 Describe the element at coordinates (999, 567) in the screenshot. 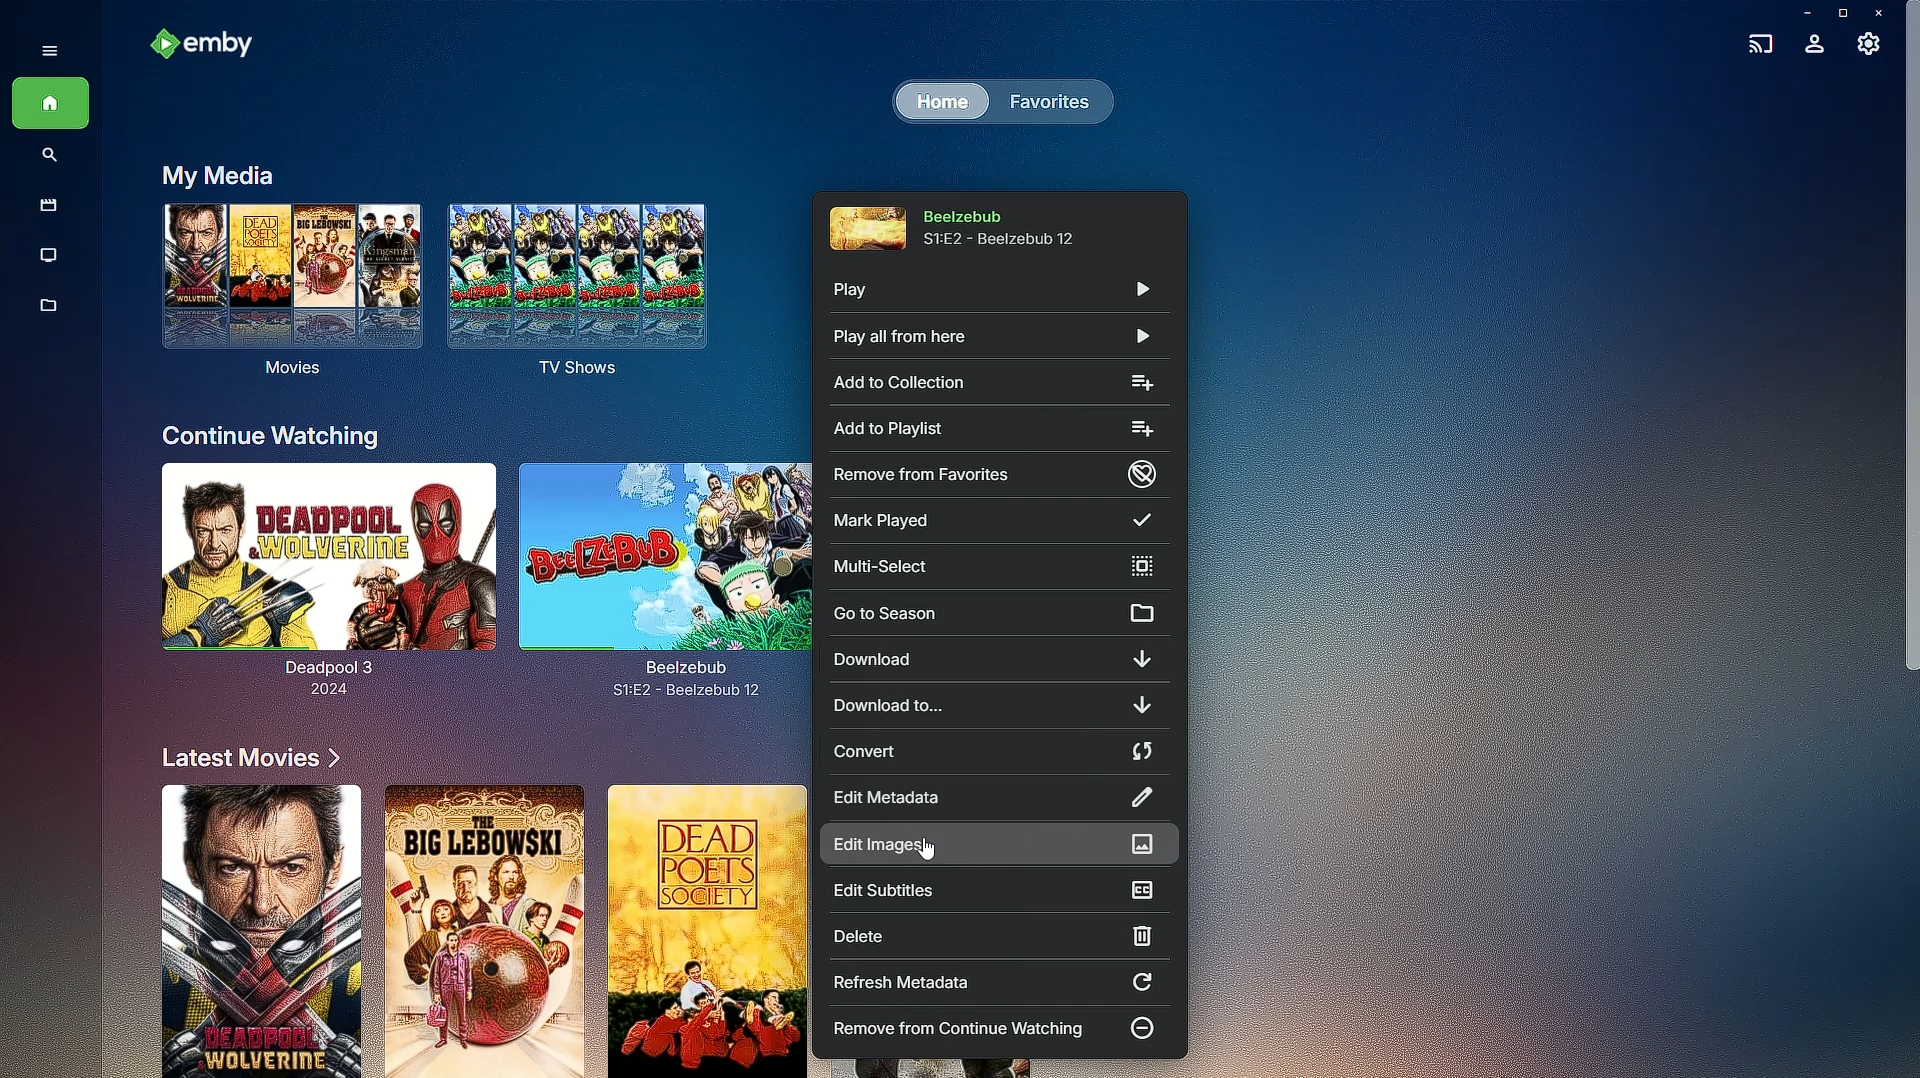

I see `Multi-select` at that location.